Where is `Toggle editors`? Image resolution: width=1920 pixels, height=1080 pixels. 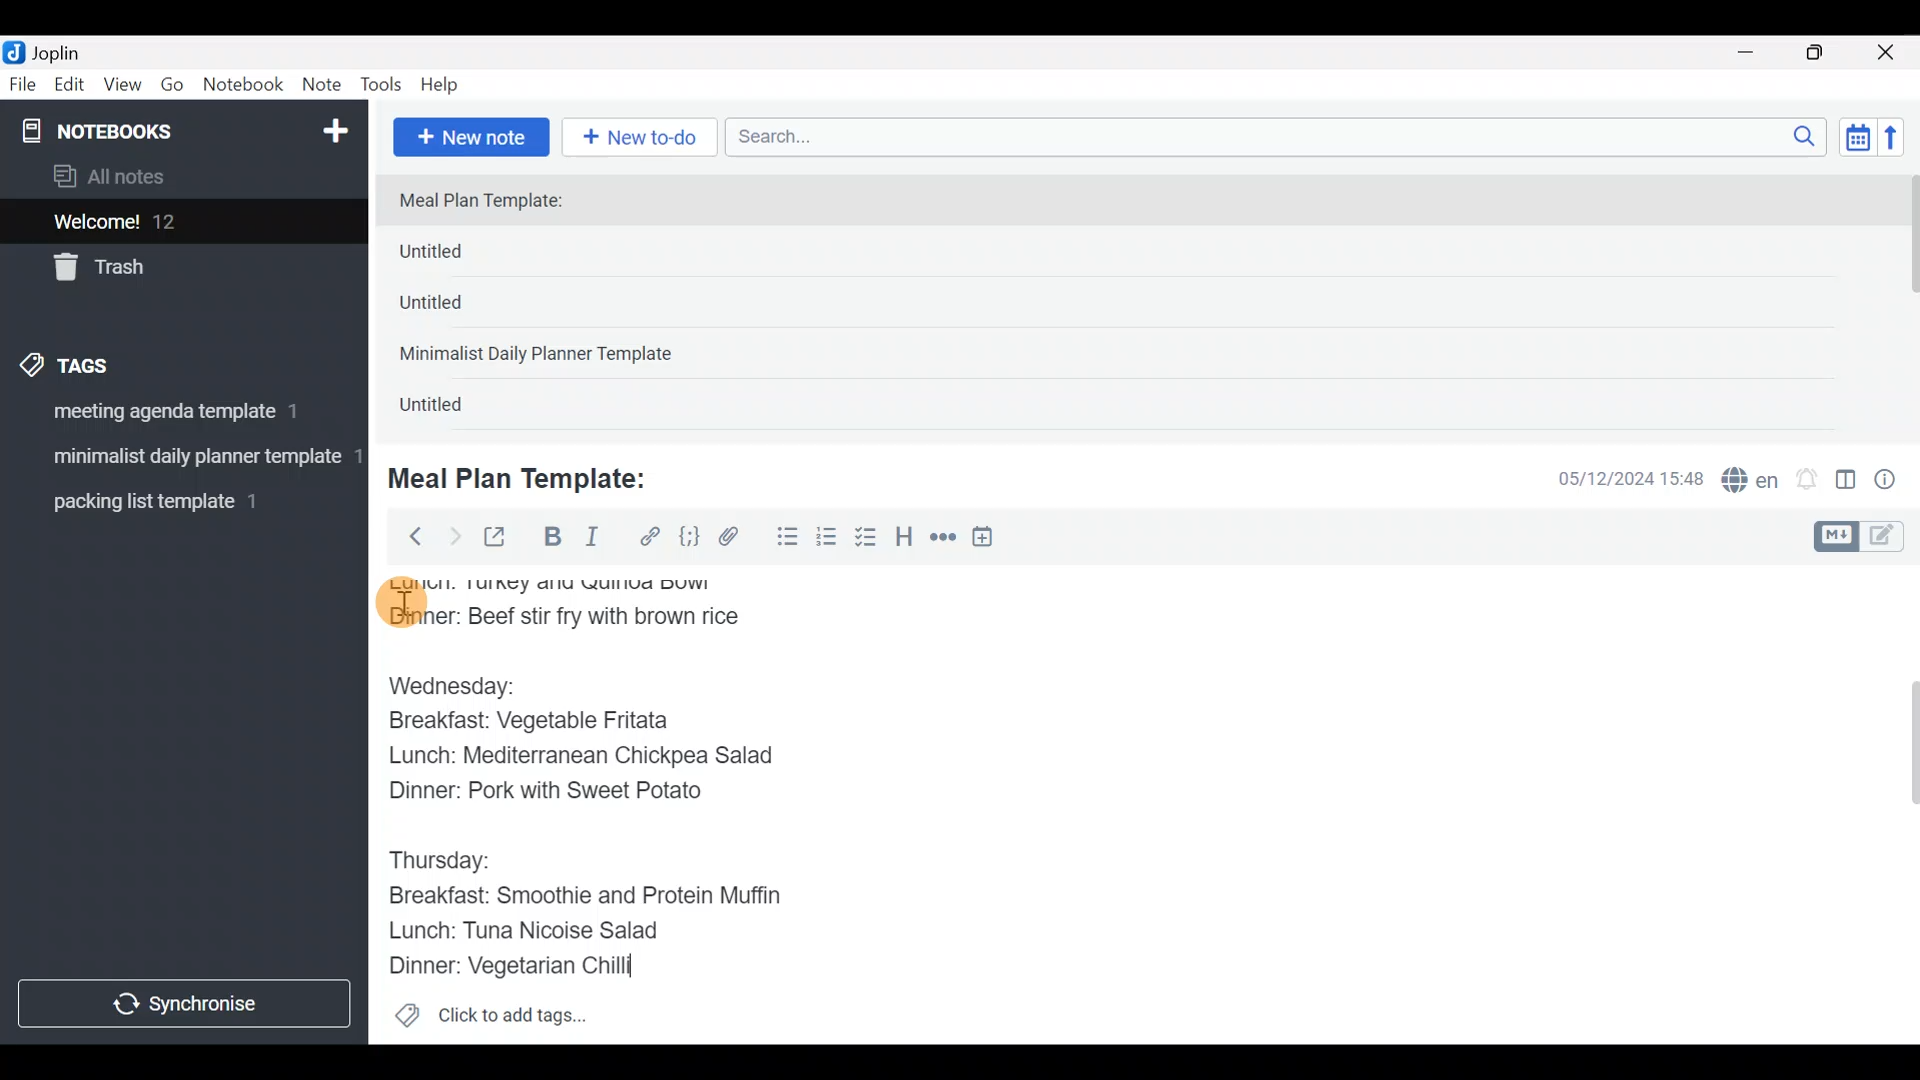 Toggle editors is located at coordinates (1864, 534).